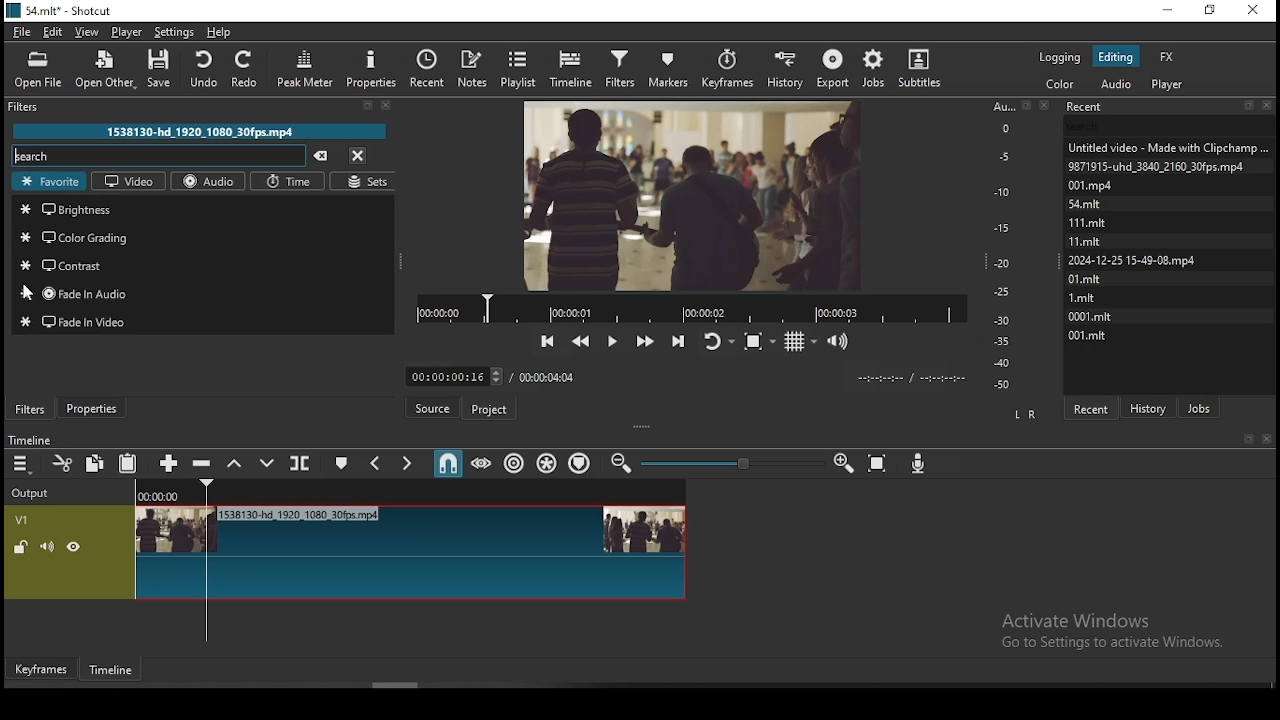  Describe the element at coordinates (1115, 56) in the screenshot. I see `editing` at that location.